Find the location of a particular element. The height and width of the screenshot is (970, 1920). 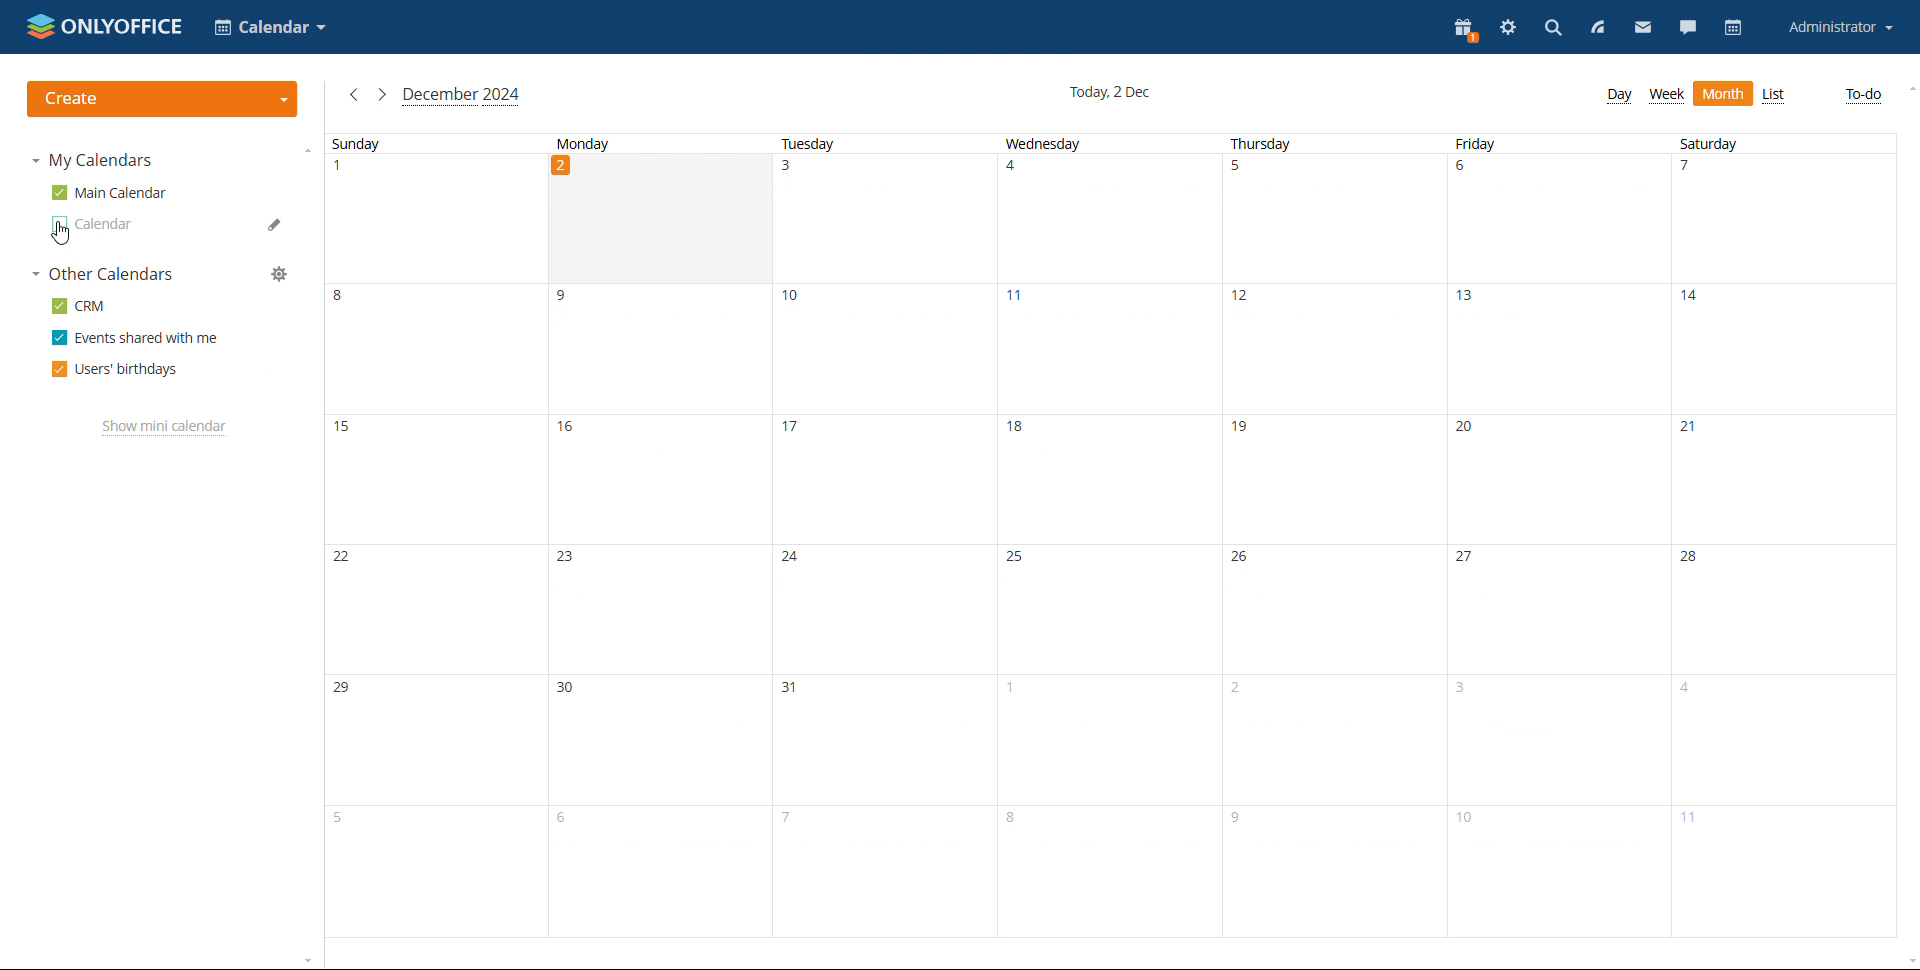

dat view is located at coordinates (1619, 96).